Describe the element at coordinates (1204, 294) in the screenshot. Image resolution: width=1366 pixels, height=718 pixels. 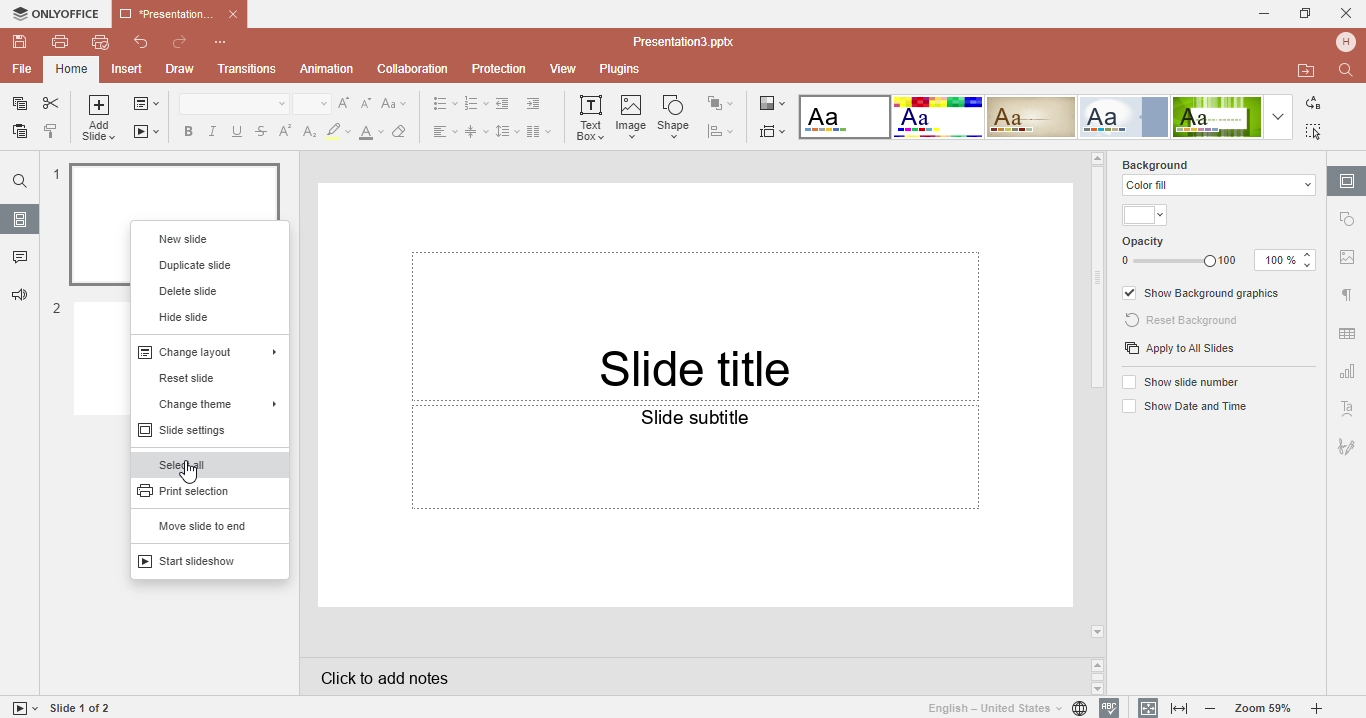
I see `Show background graphics` at that location.